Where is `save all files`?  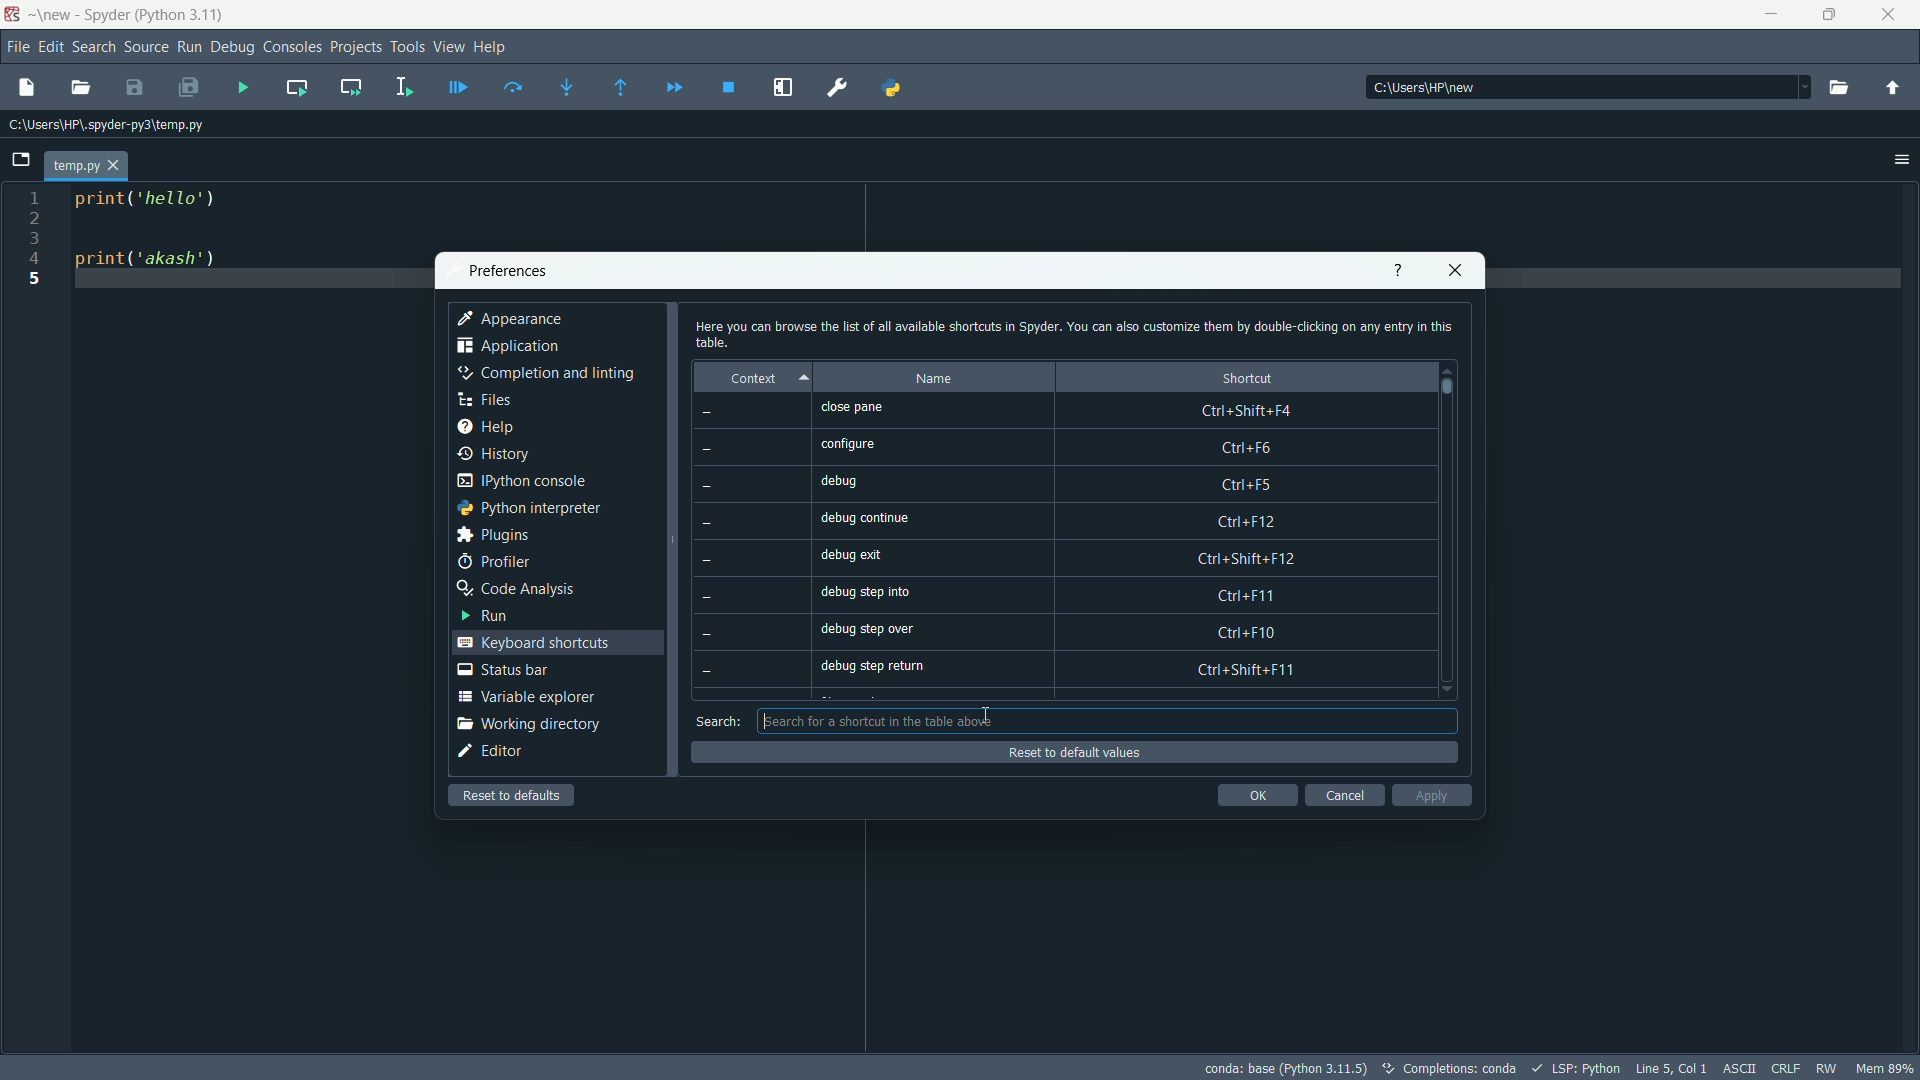
save all files is located at coordinates (189, 86).